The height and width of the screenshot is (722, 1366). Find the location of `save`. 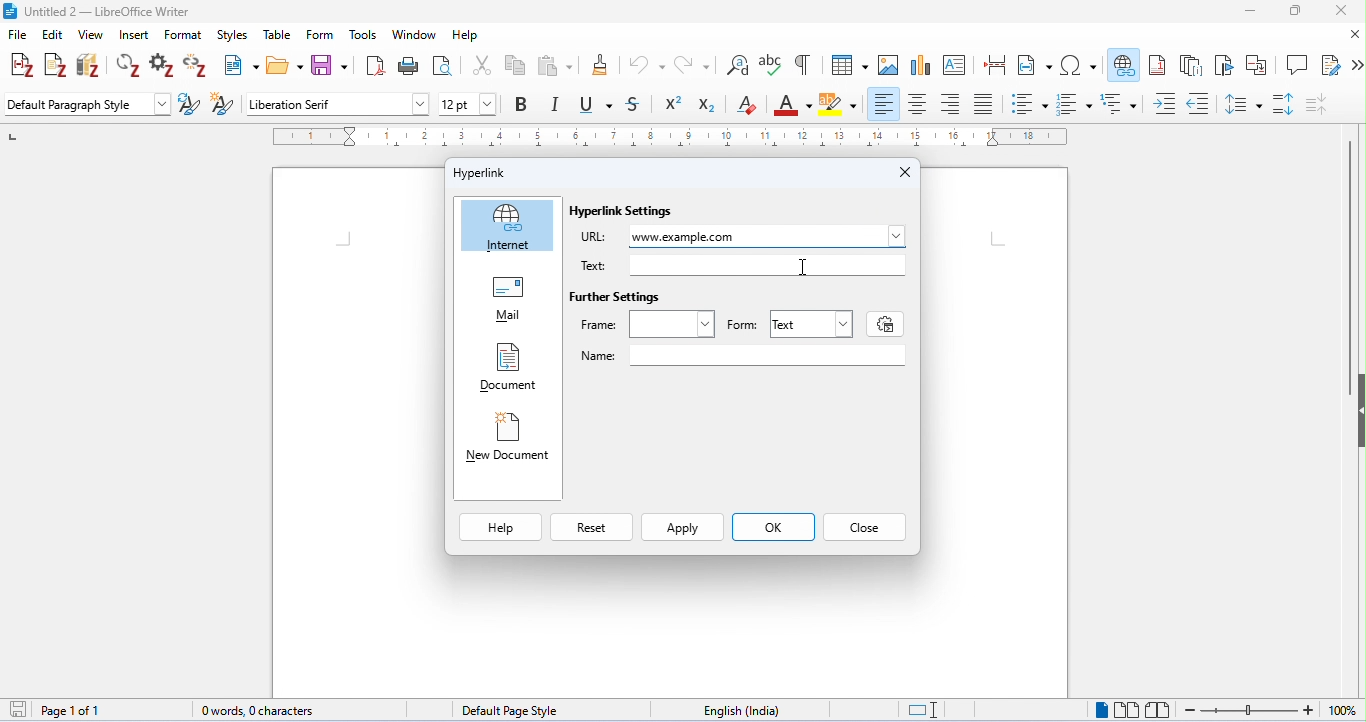

save is located at coordinates (330, 65).